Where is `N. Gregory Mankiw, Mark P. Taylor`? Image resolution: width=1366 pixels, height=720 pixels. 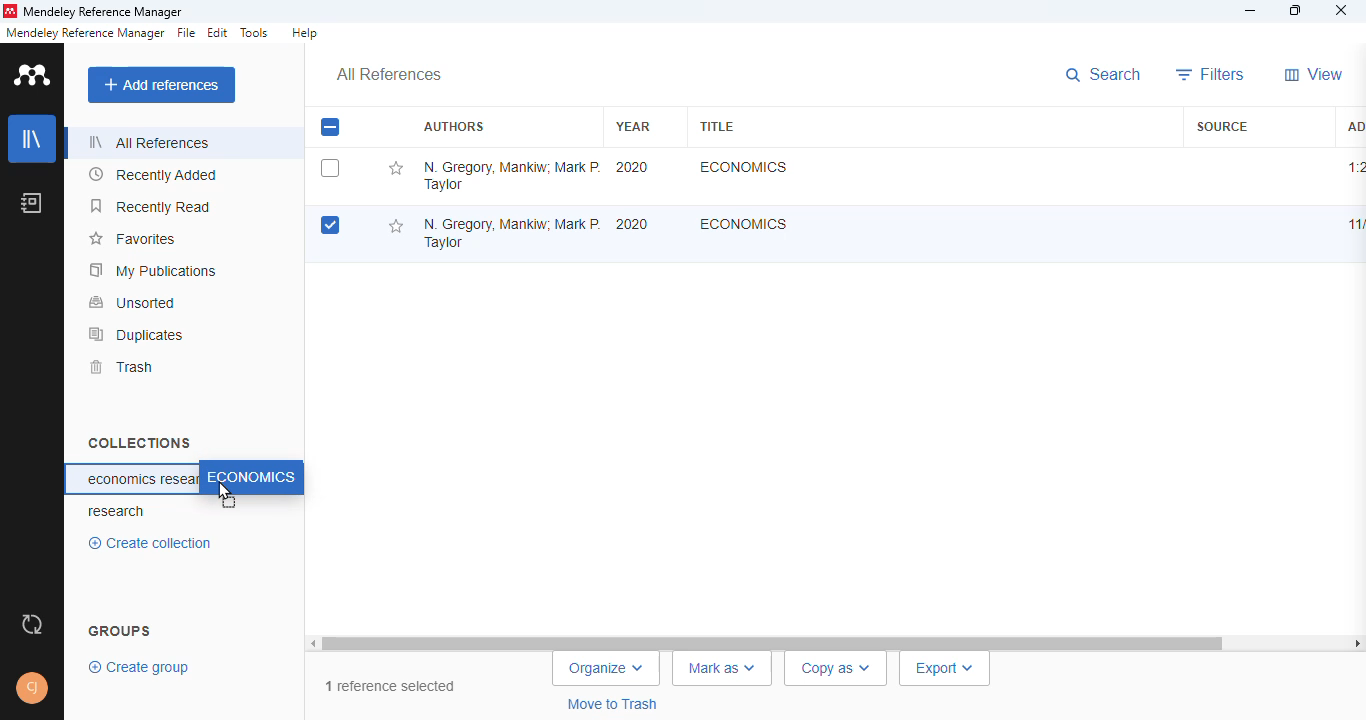 N. Gregory Mankiw, Mark P. Taylor is located at coordinates (511, 175).